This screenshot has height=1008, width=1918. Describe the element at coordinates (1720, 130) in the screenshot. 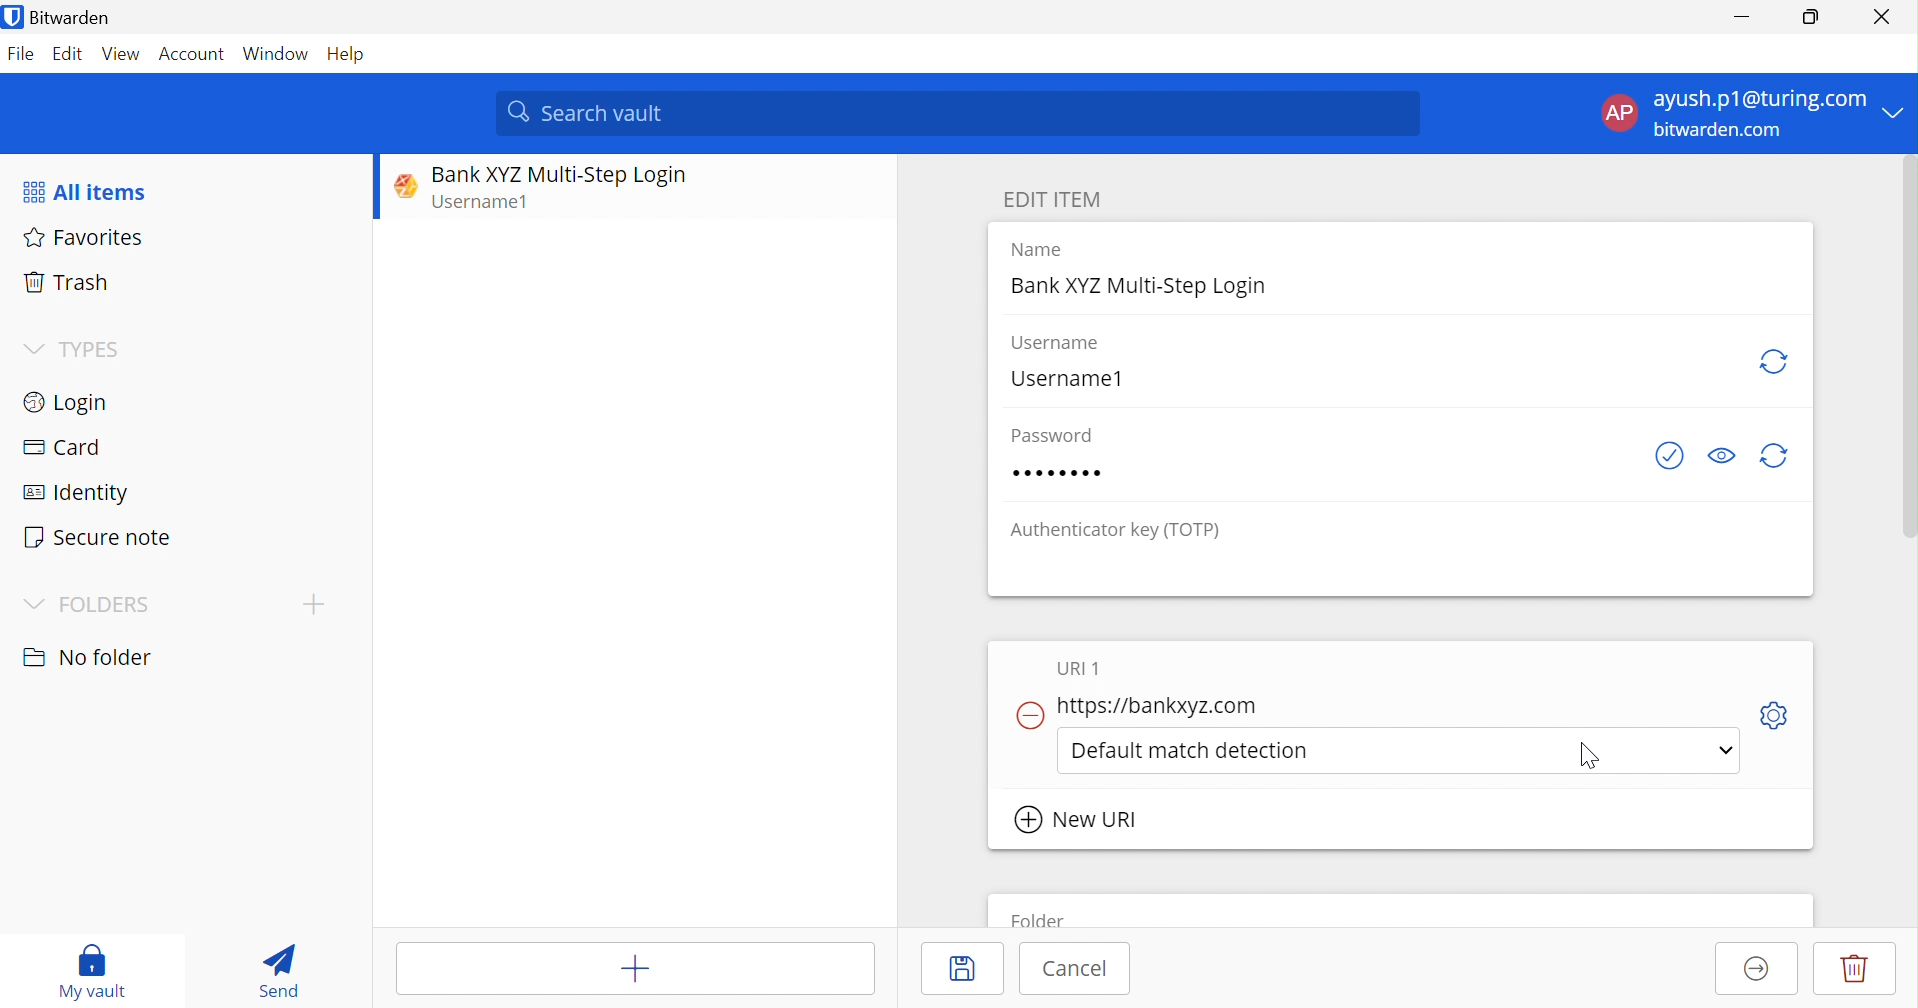

I see `bitwarden.com` at that location.